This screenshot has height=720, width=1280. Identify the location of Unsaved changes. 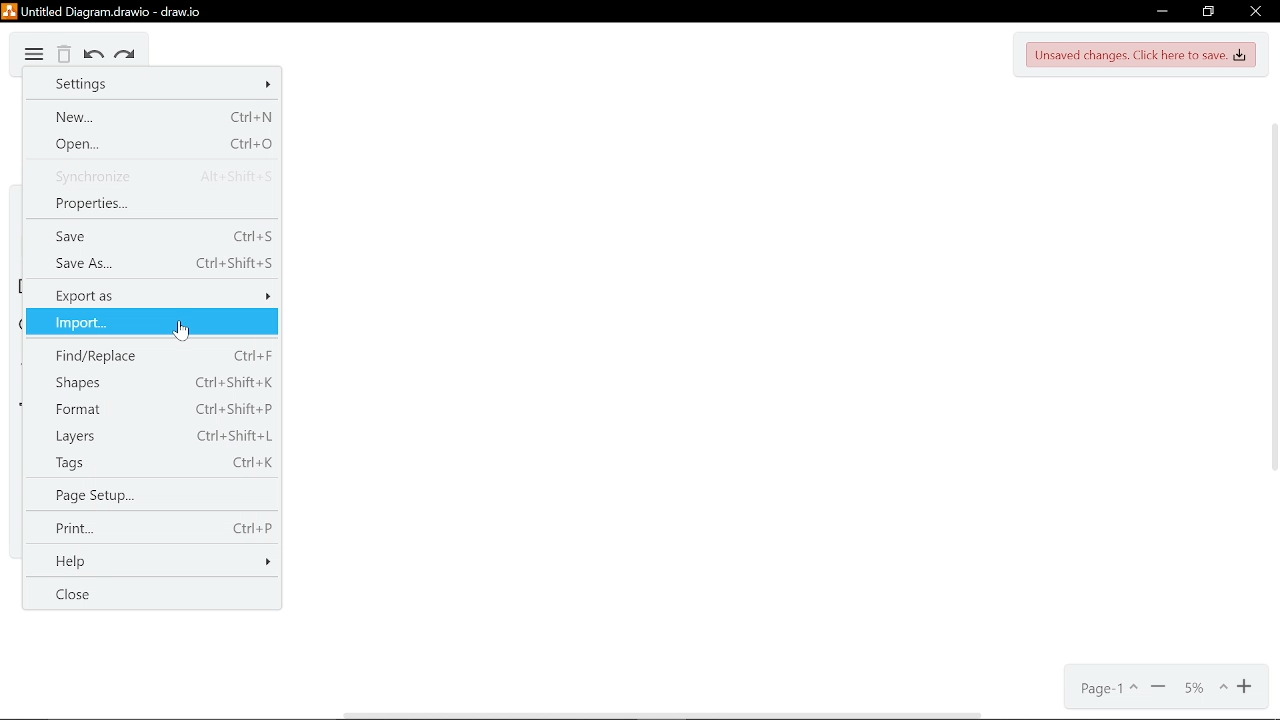
(1142, 55).